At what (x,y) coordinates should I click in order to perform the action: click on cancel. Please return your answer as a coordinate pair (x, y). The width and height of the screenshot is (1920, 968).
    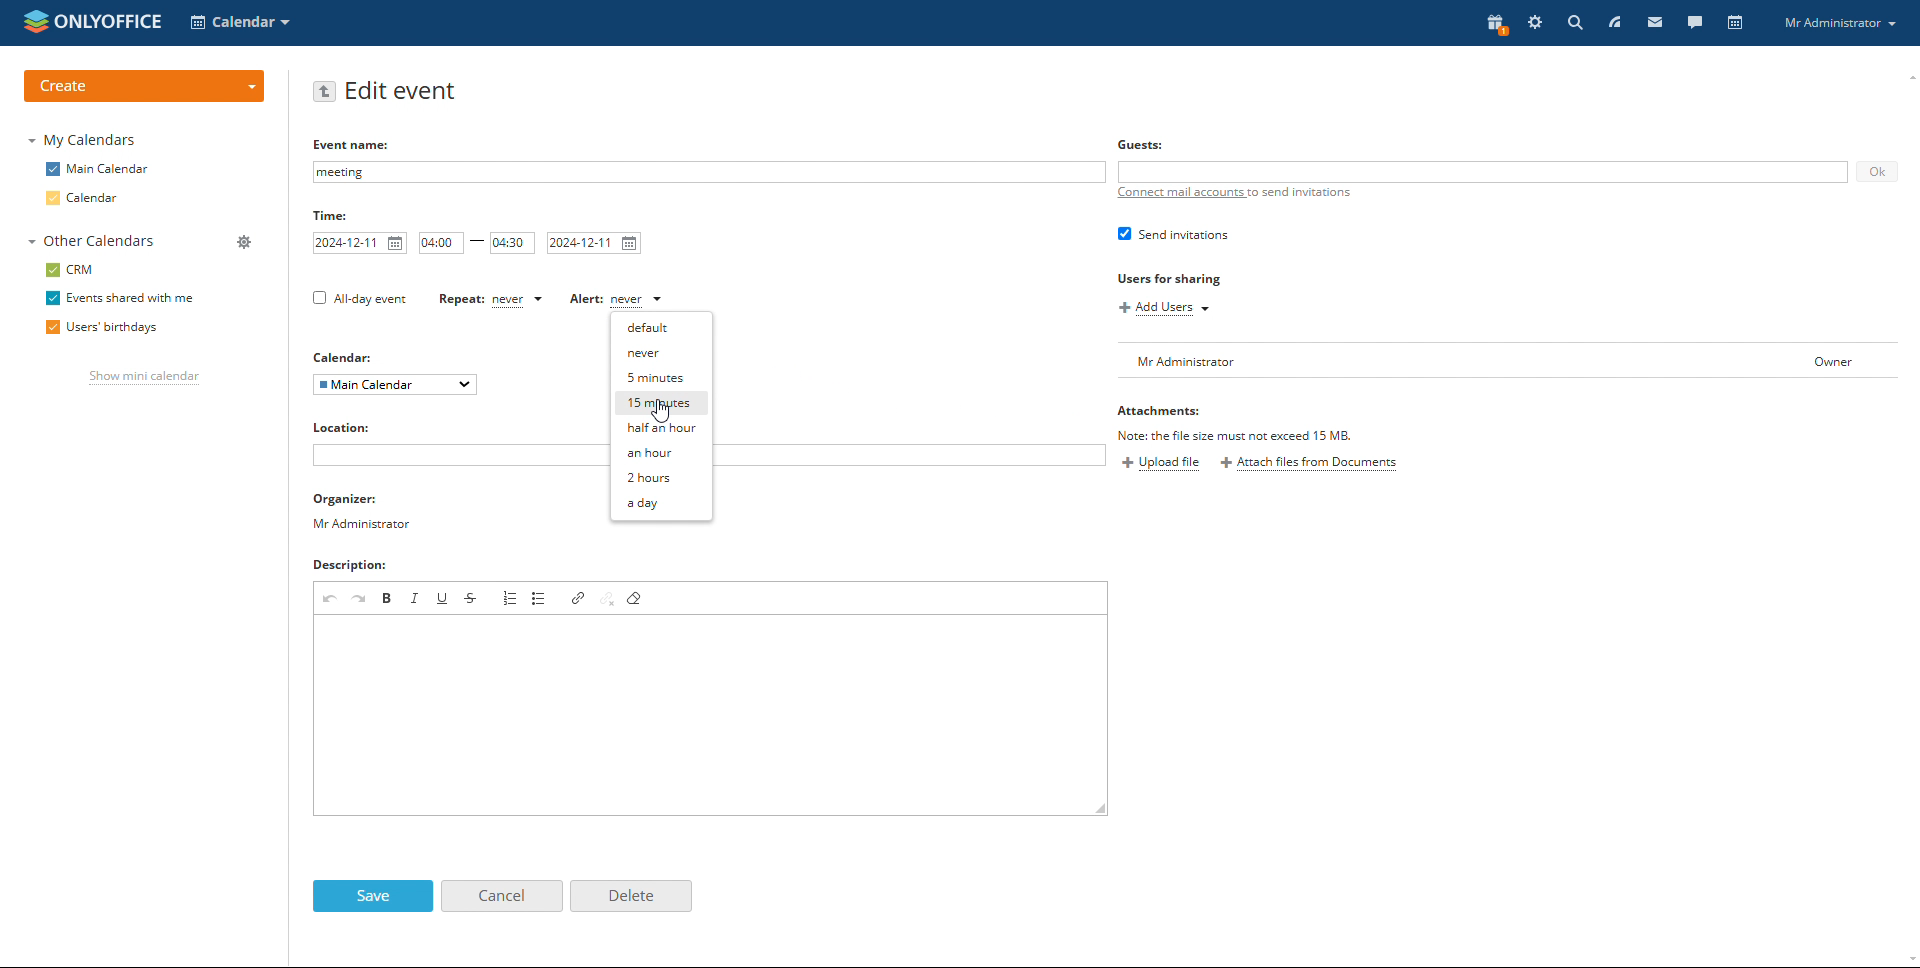
    Looking at the image, I should click on (501, 895).